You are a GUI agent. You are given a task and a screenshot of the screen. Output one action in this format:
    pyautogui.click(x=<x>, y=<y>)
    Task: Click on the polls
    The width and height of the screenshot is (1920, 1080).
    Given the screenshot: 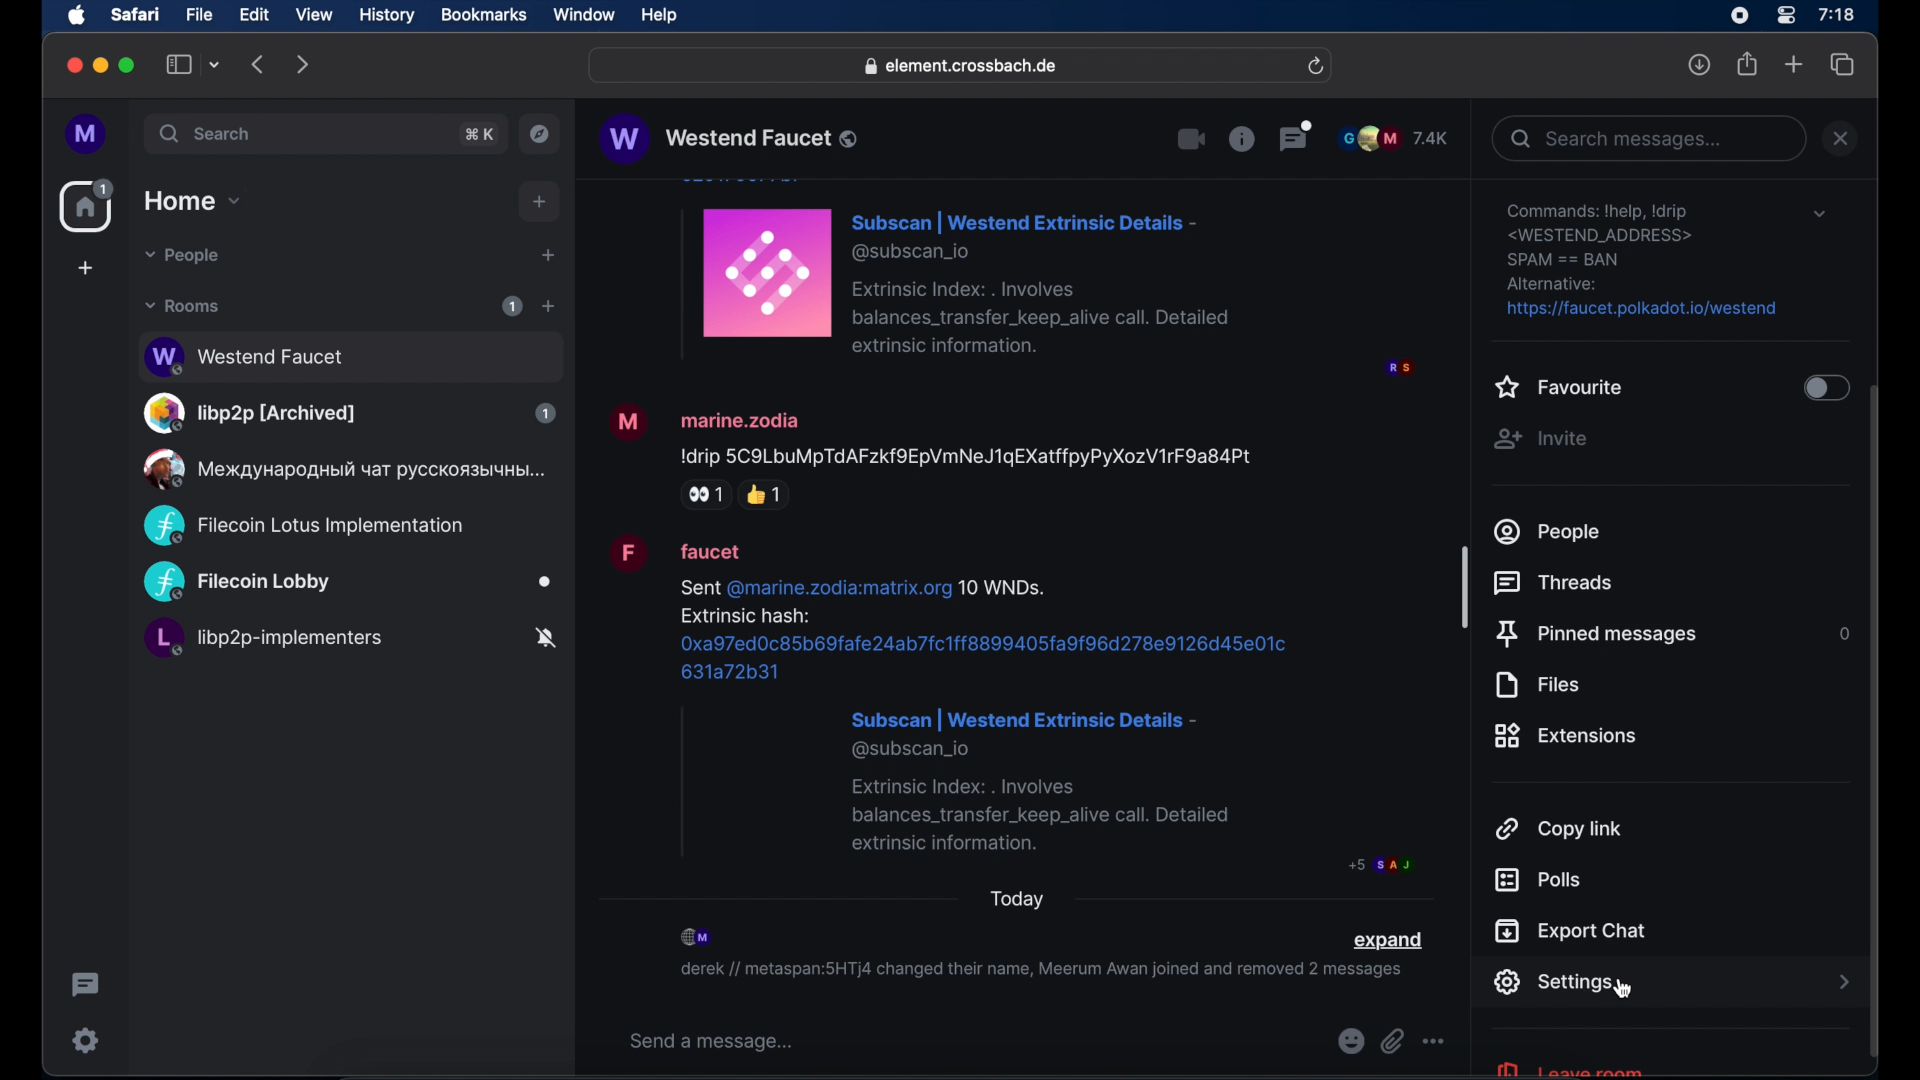 What is the action you would take?
    pyautogui.click(x=1537, y=880)
    